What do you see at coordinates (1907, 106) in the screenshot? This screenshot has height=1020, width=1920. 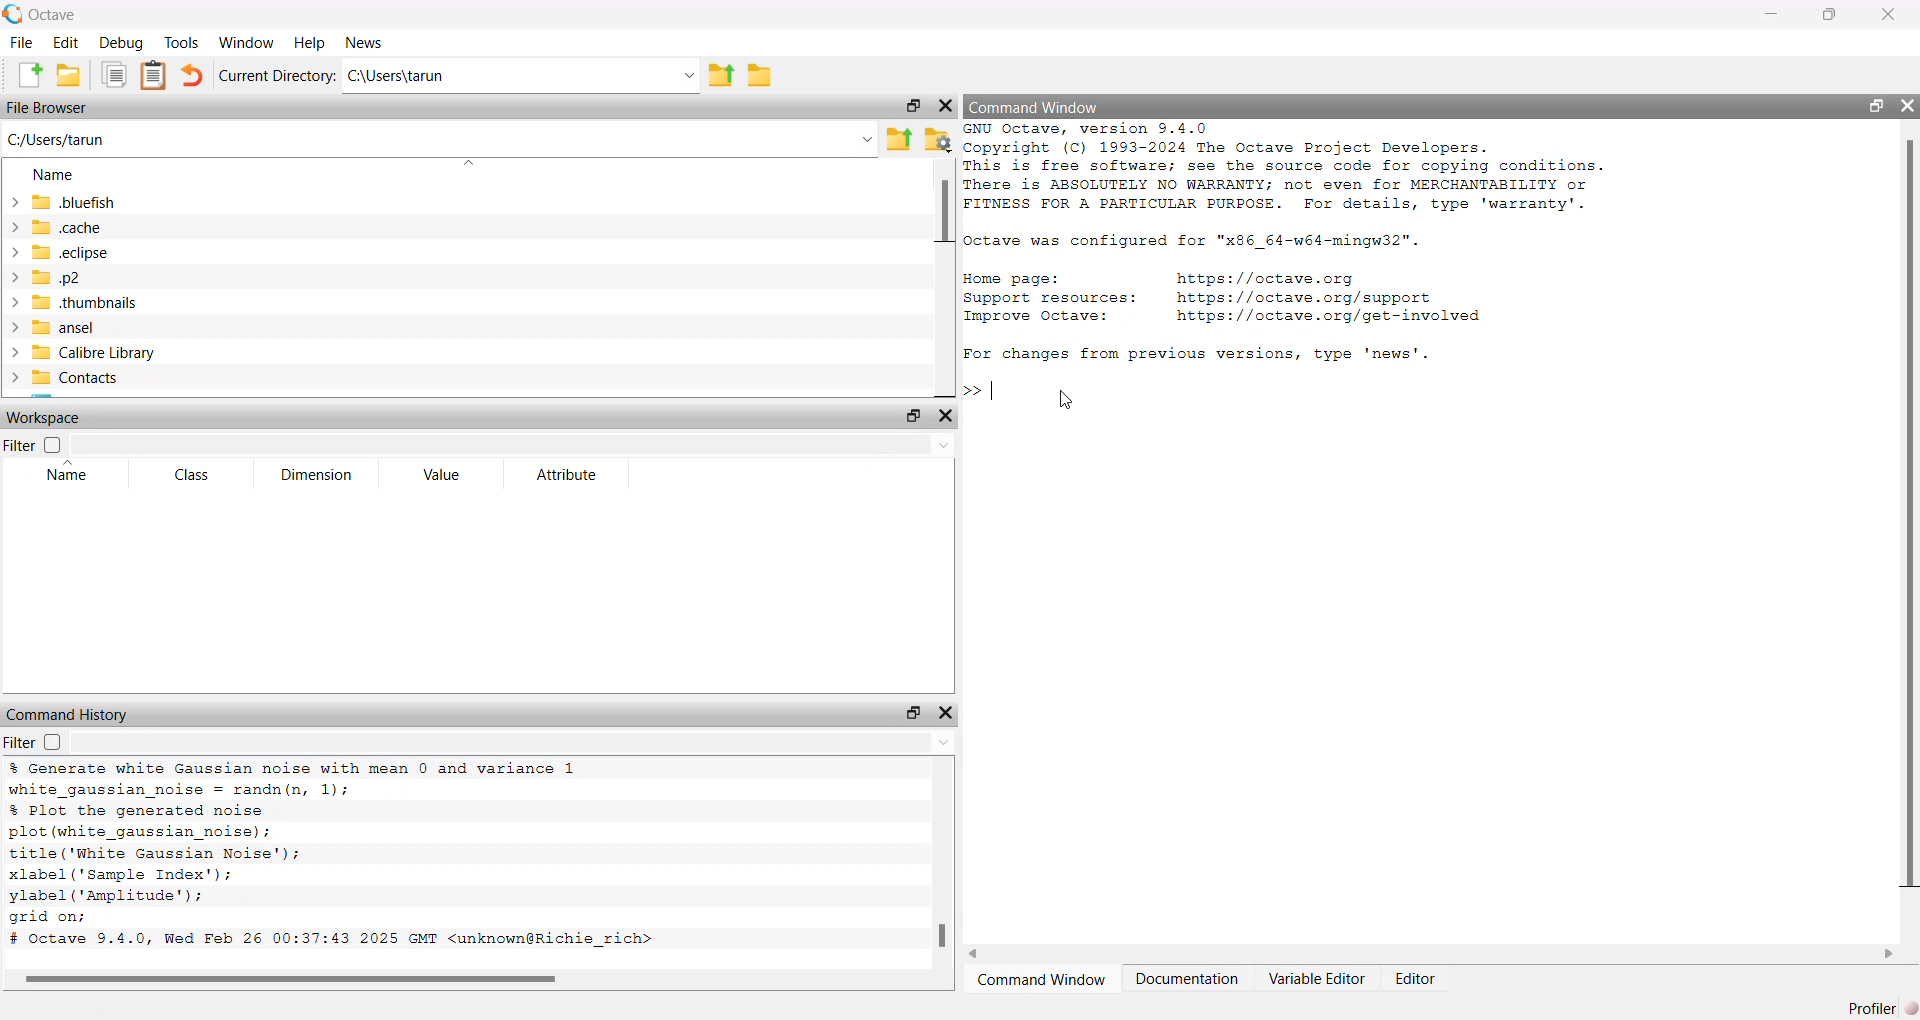 I see `close` at bounding box center [1907, 106].